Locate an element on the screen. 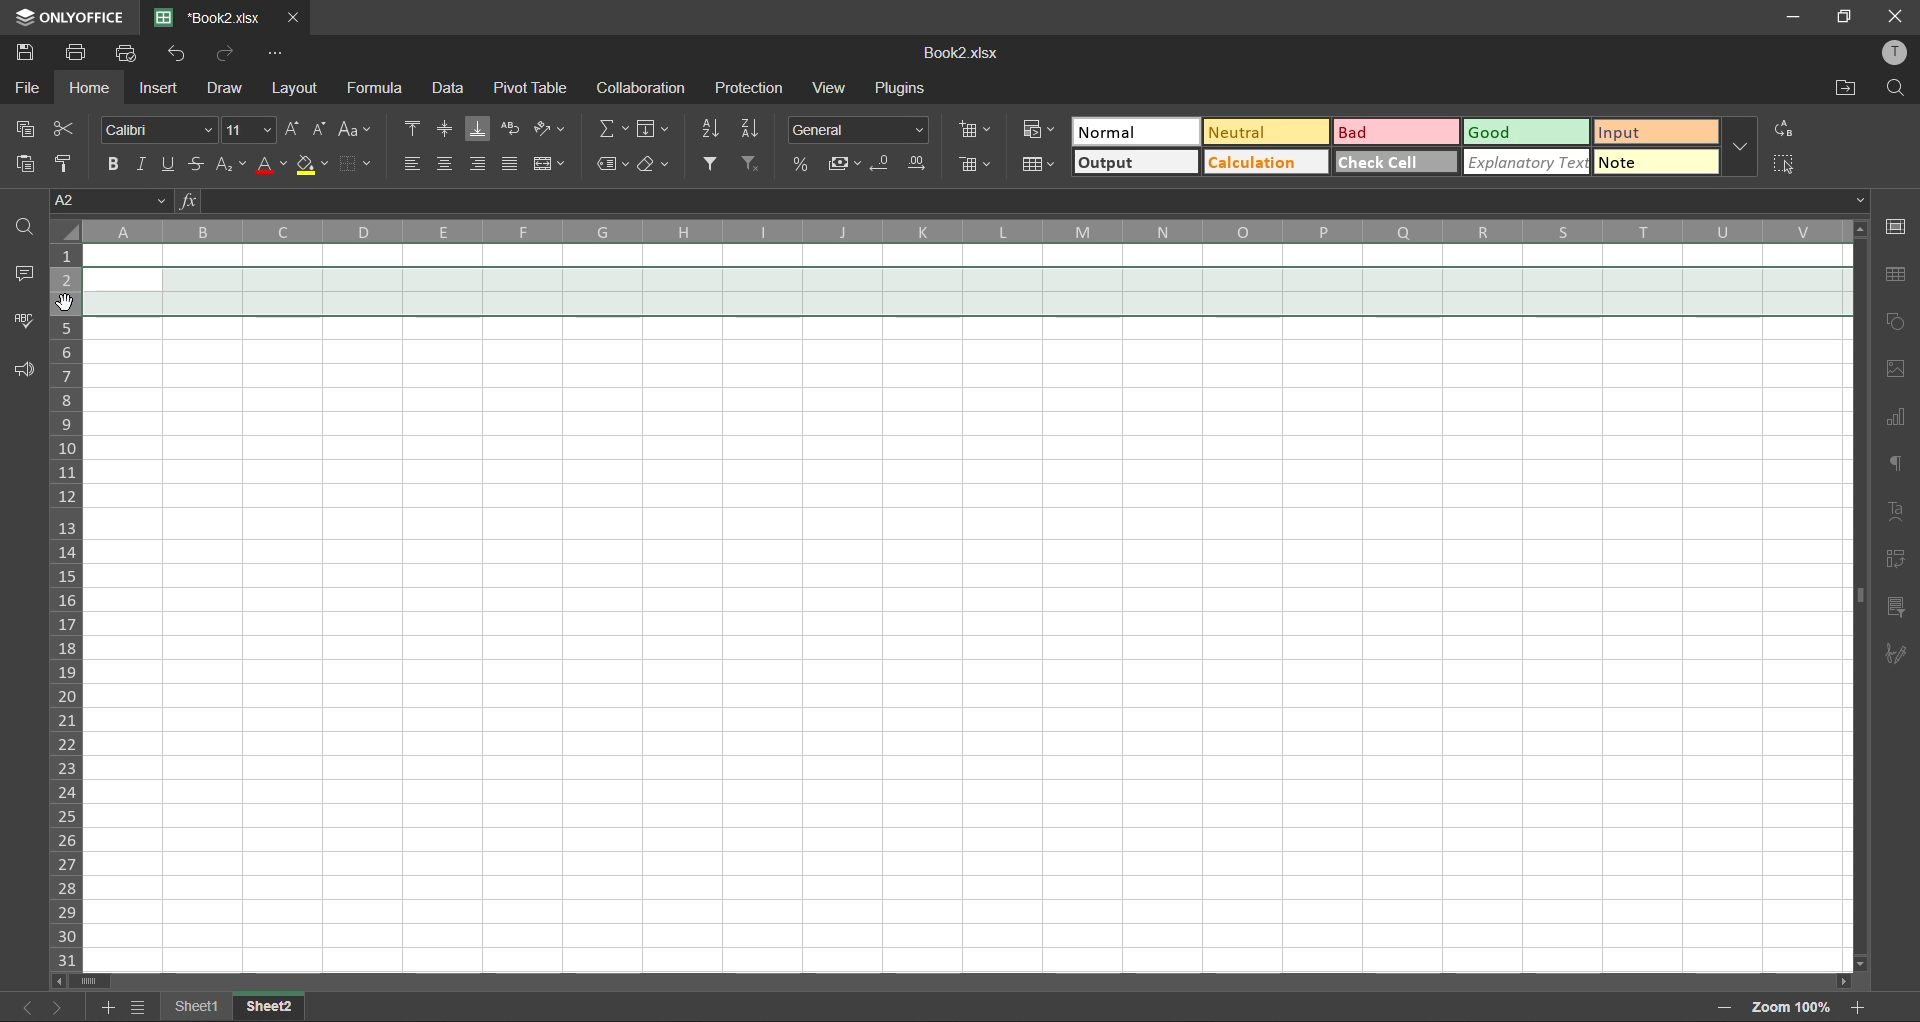 The image size is (1920, 1022). input is located at coordinates (1649, 131).